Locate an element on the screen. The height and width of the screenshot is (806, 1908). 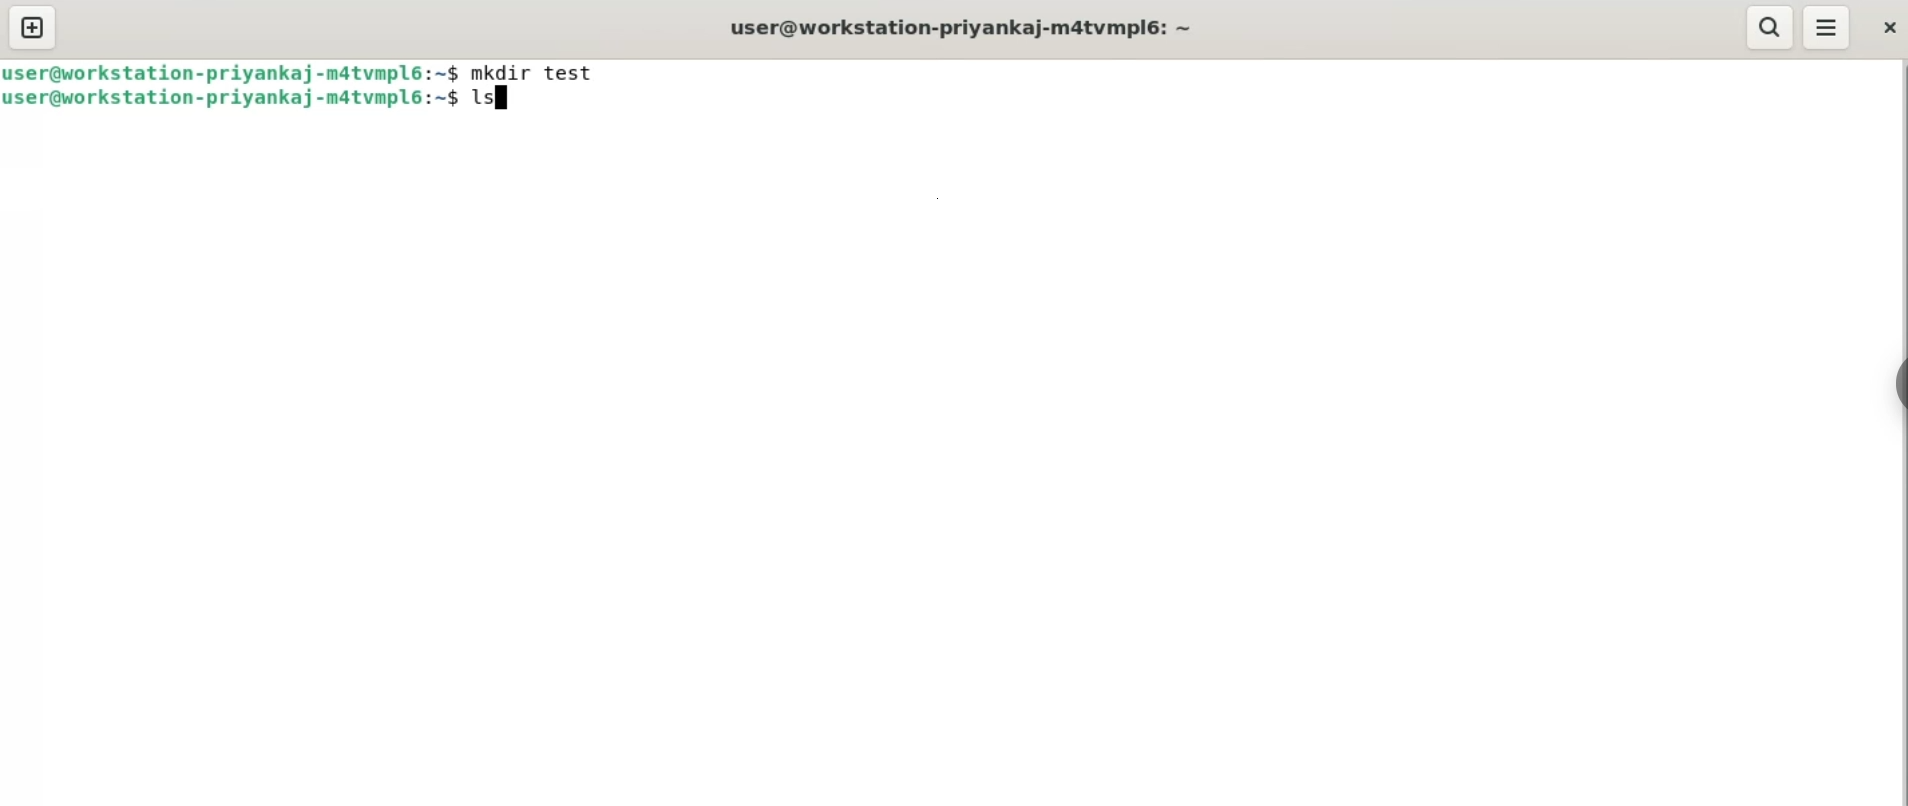
menu is located at coordinates (1828, 27).